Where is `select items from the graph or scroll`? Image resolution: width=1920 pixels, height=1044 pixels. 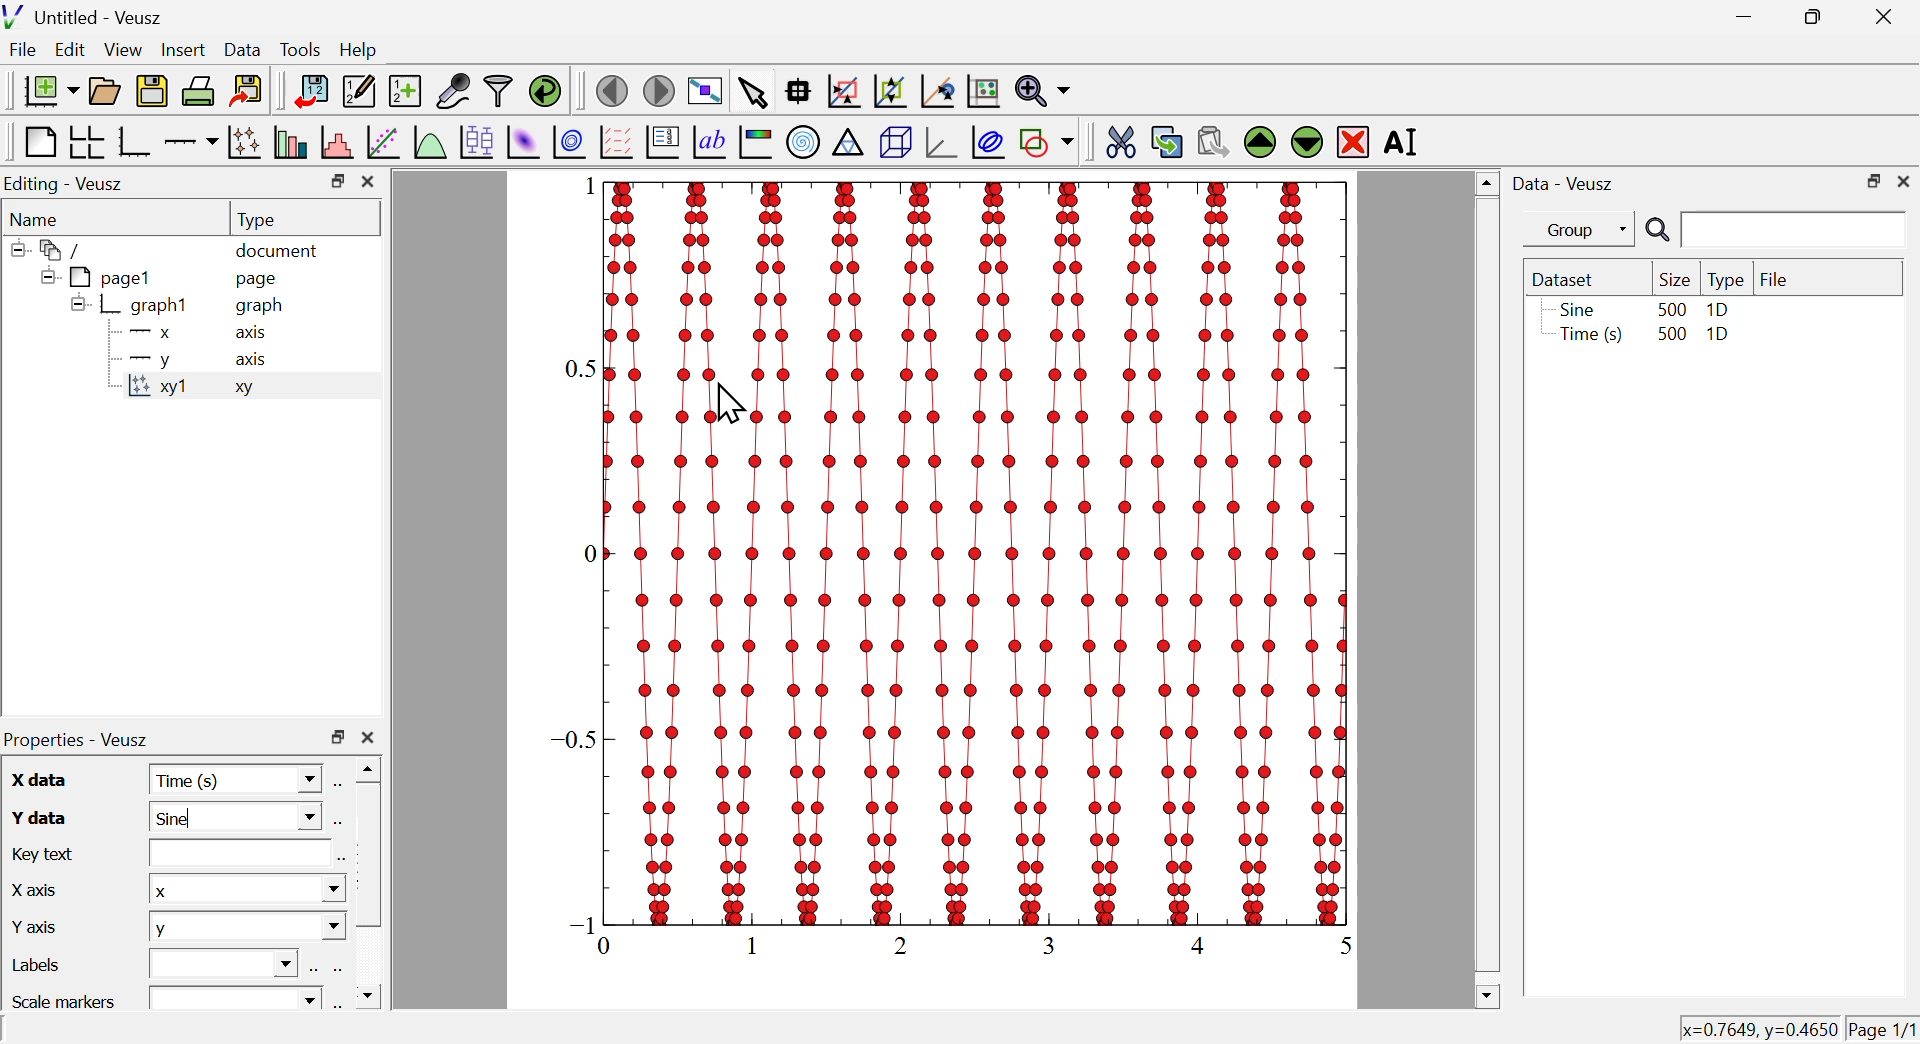
select items from the graph or scroll is located at coordinates (752, 91).